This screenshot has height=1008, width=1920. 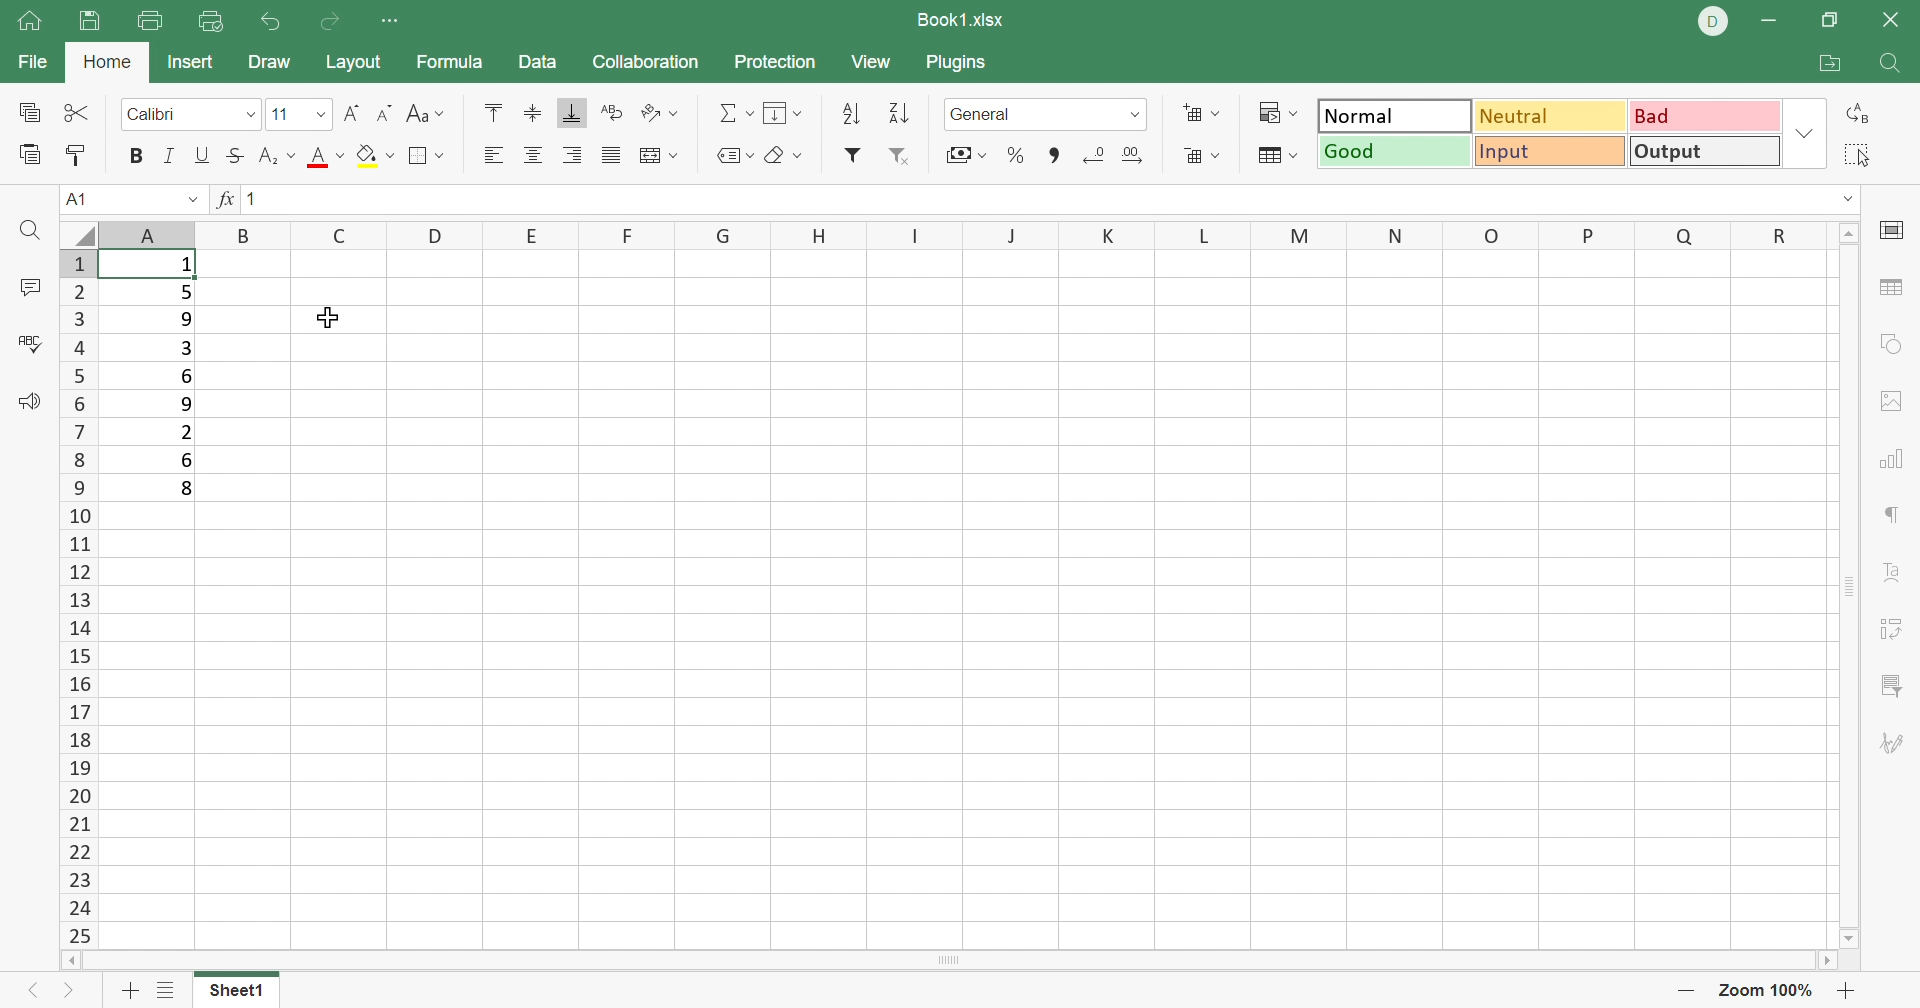 I want to click on fx, so click(x=224, y=198).